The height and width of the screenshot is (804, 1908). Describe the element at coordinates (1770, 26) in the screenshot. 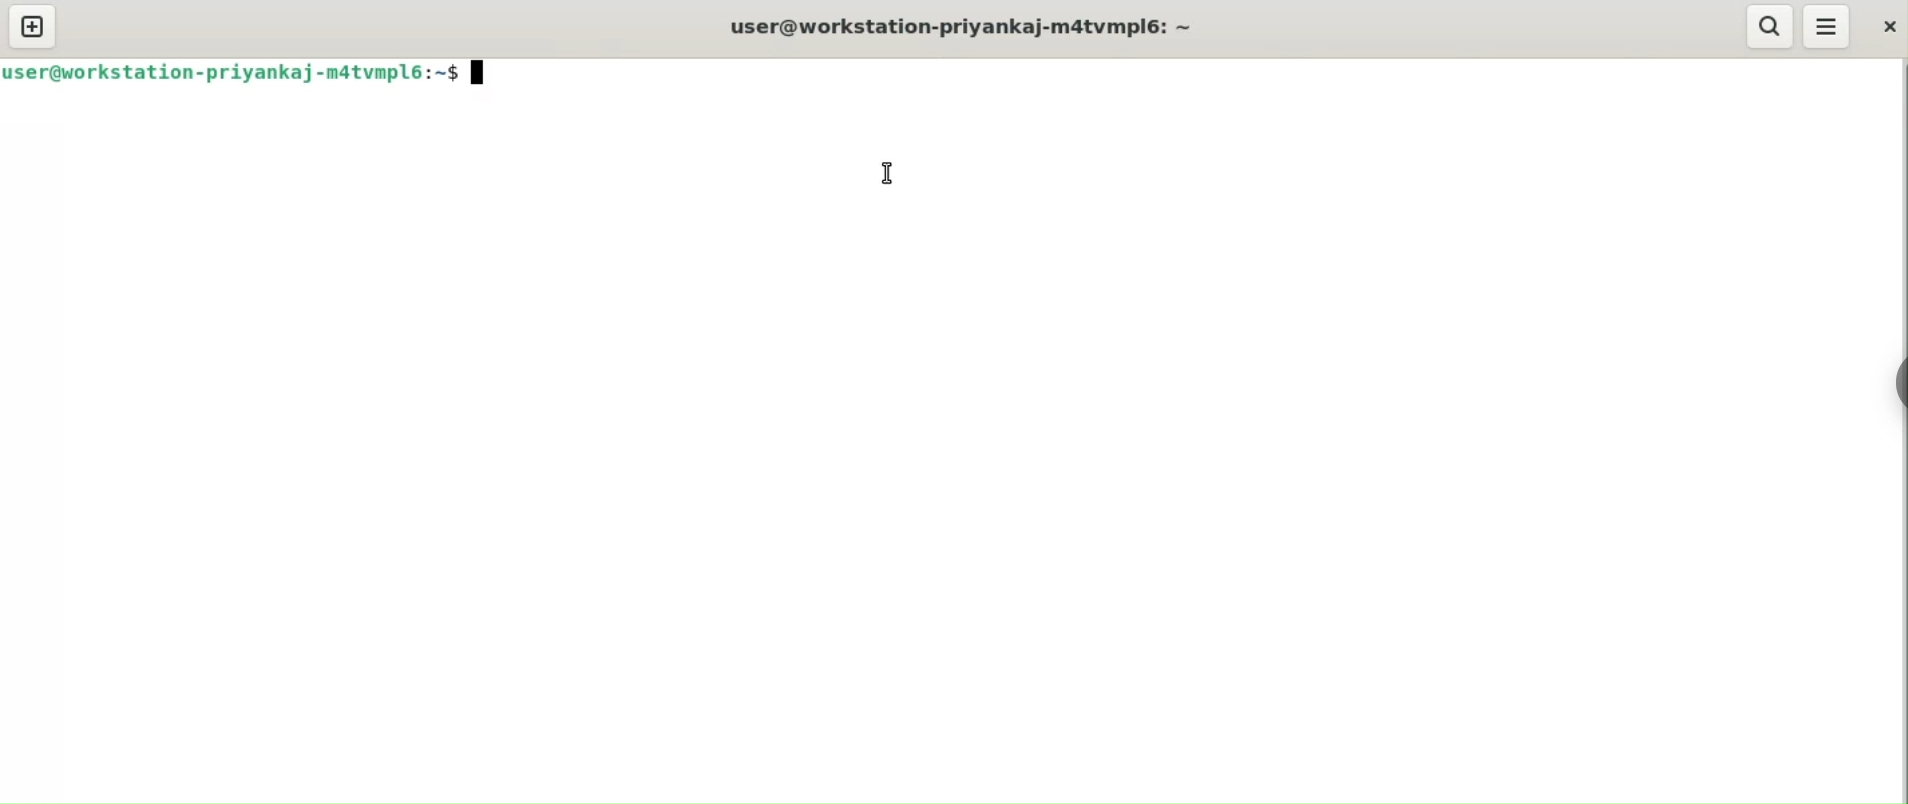

I see `search` at that location.